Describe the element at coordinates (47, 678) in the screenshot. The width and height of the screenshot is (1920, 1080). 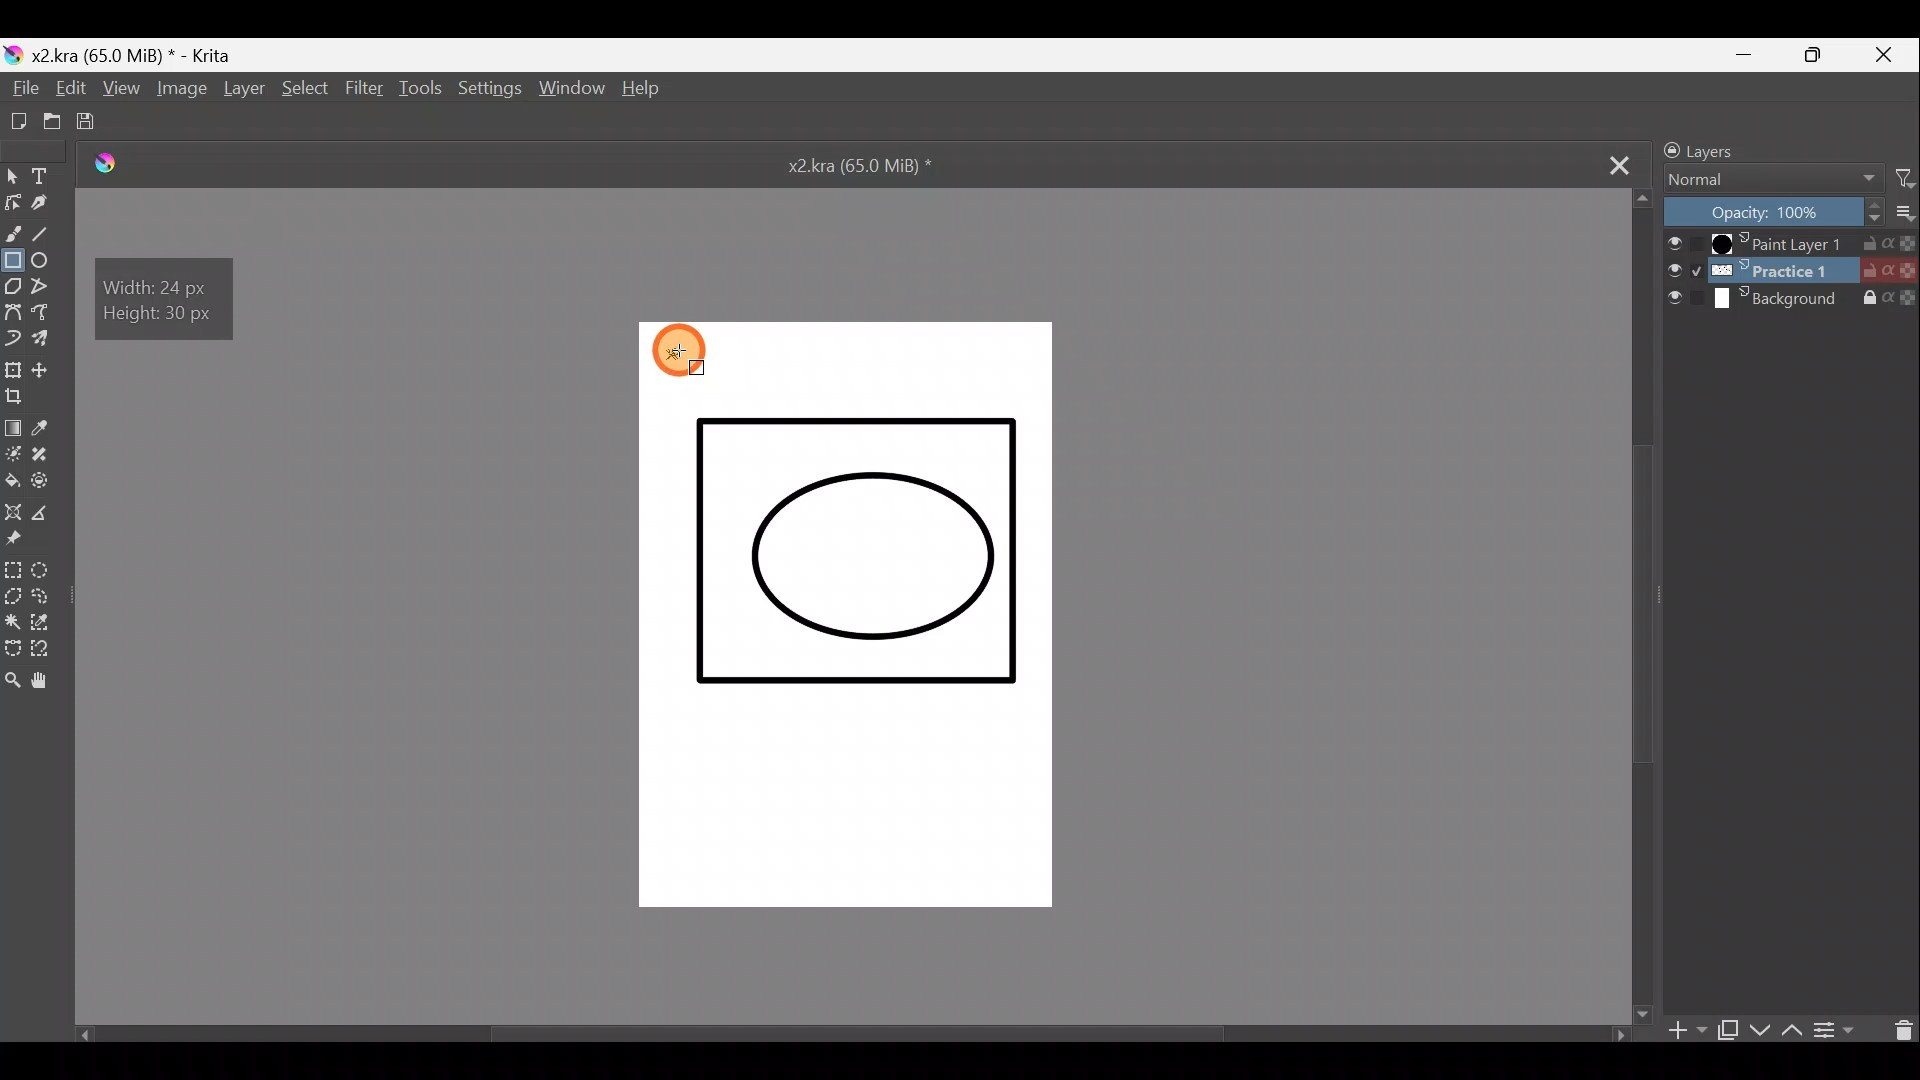
I see `Pan tool` at that location.